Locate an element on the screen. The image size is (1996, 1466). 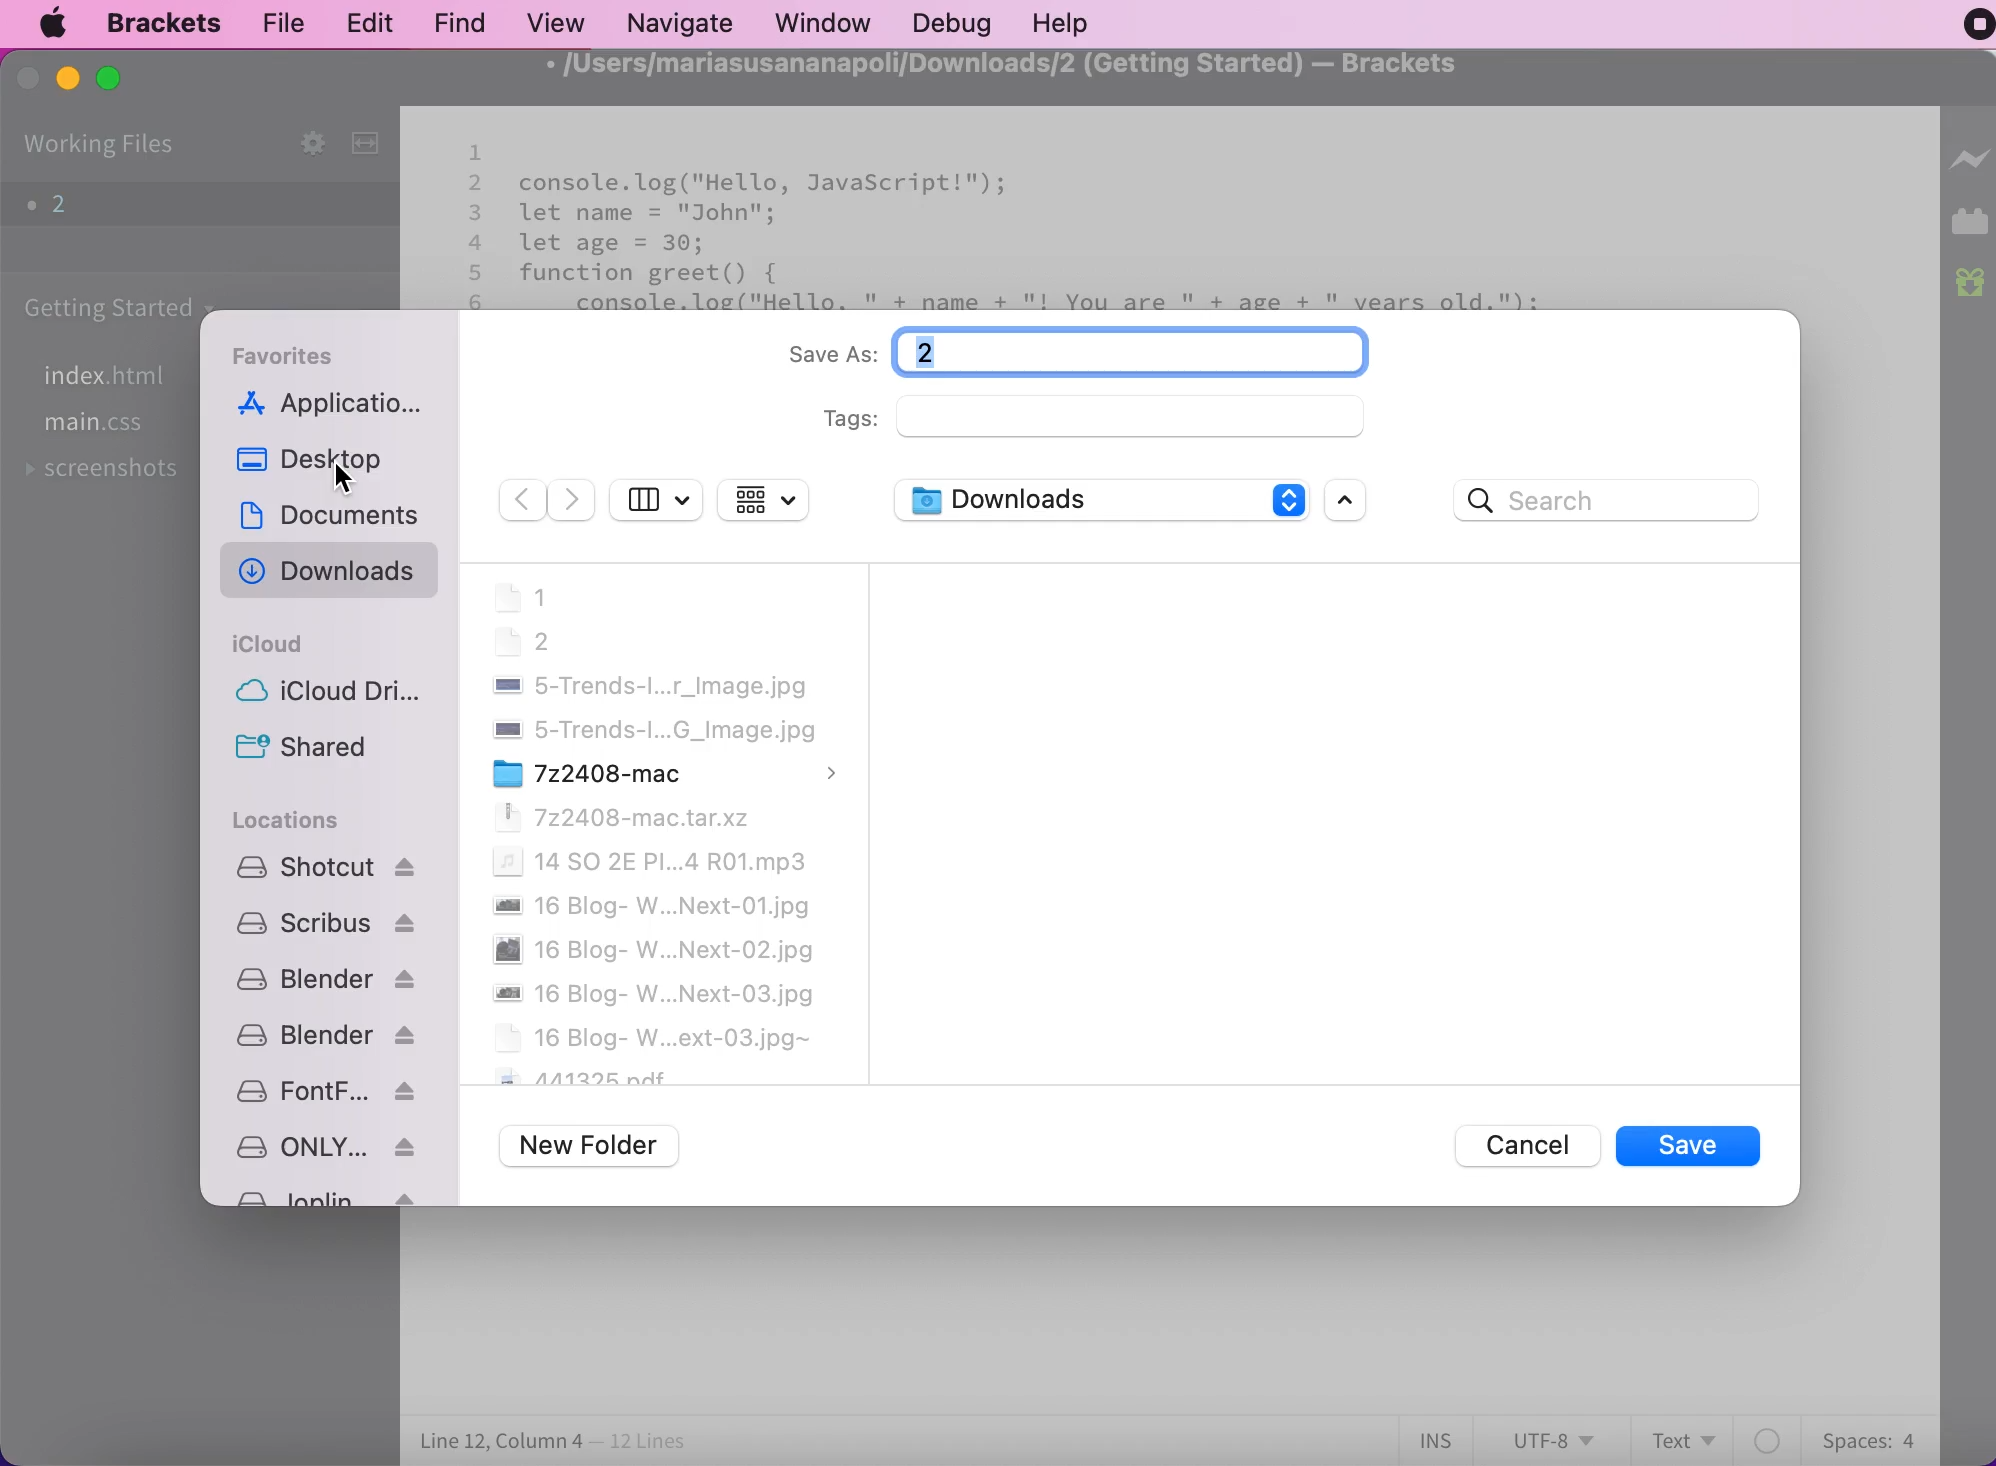
console.log("Hello, JavaScript!");let name = "John";let age = 30;function greet() {console.log("Hello, " + name + "! You are " + age + " years old.");}greet ();document.addEventListener ("DOMContentLoaded", function() {const heading = document.querySelector("h1");| heading textcontent = "Welcome to My JavaScript Page"; }); is located at coordinates (1028, 240).